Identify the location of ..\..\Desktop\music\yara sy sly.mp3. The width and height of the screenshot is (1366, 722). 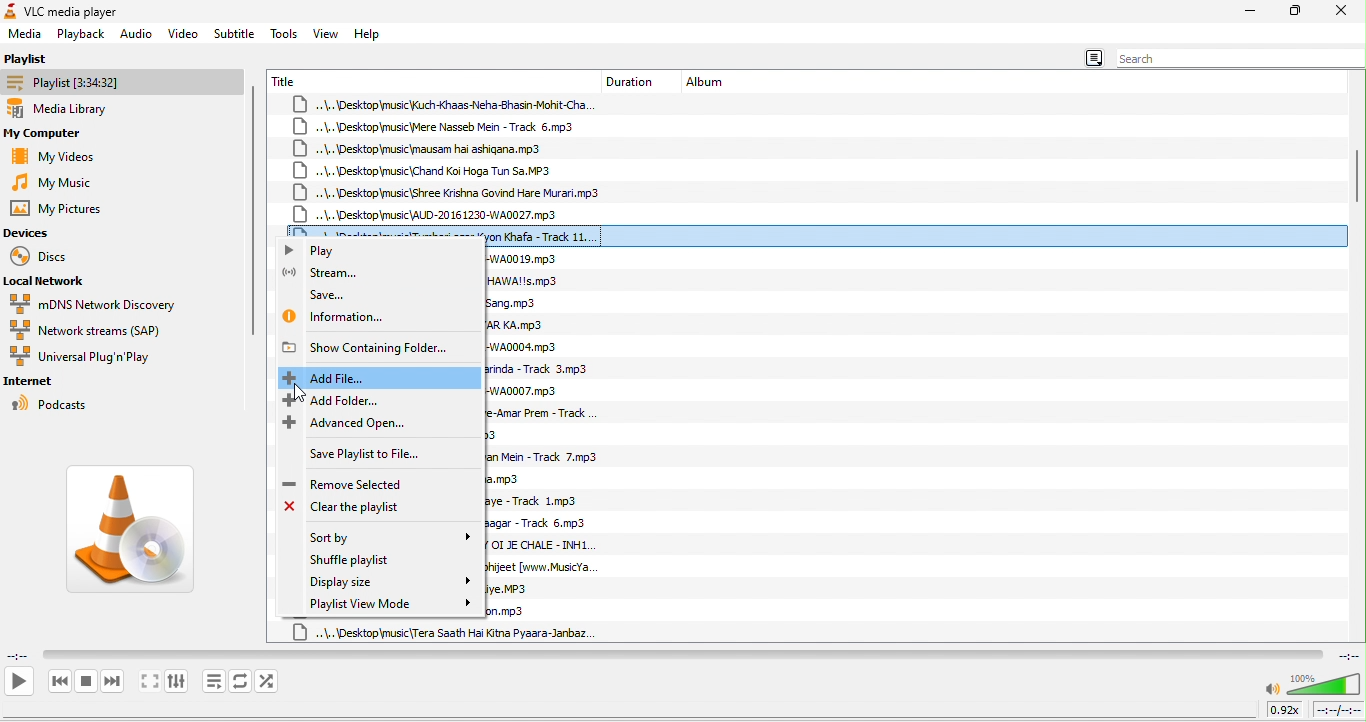
(492, 436).